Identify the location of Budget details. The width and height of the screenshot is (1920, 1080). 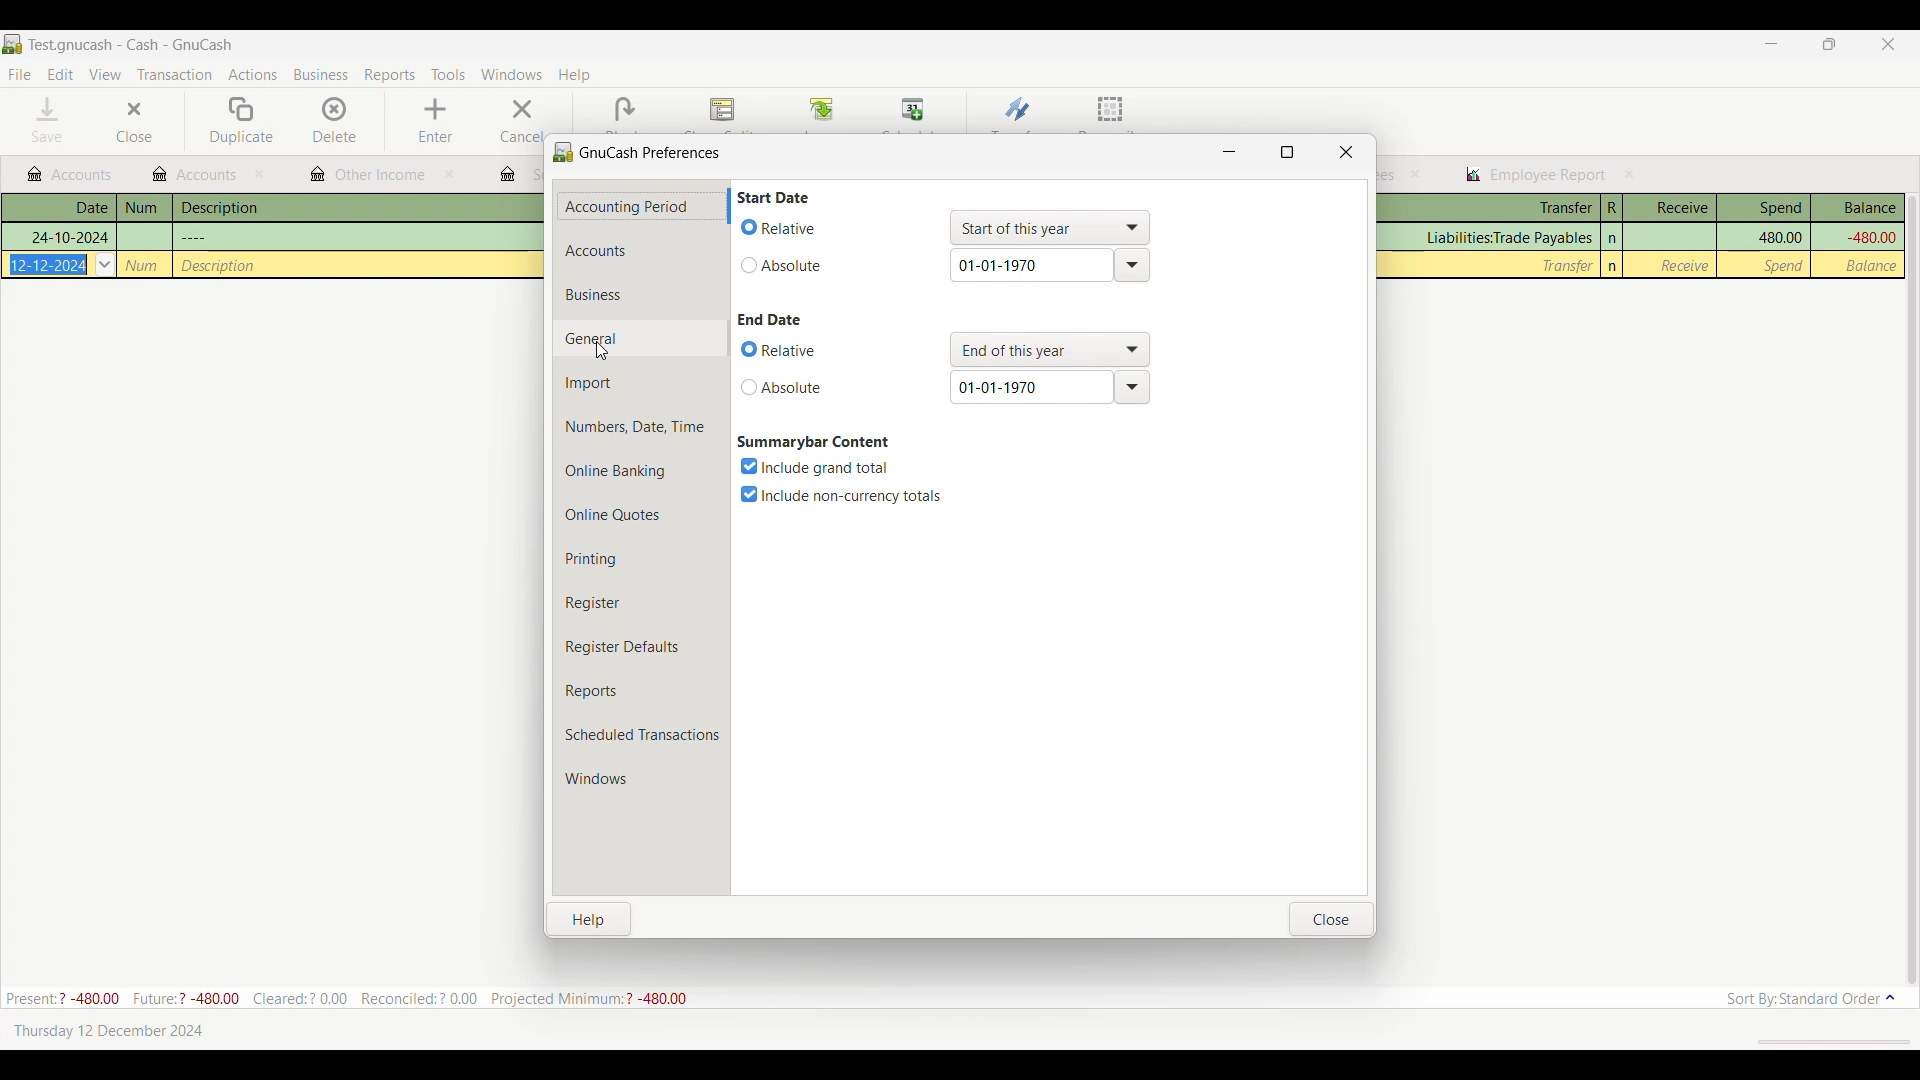
(346, 998).